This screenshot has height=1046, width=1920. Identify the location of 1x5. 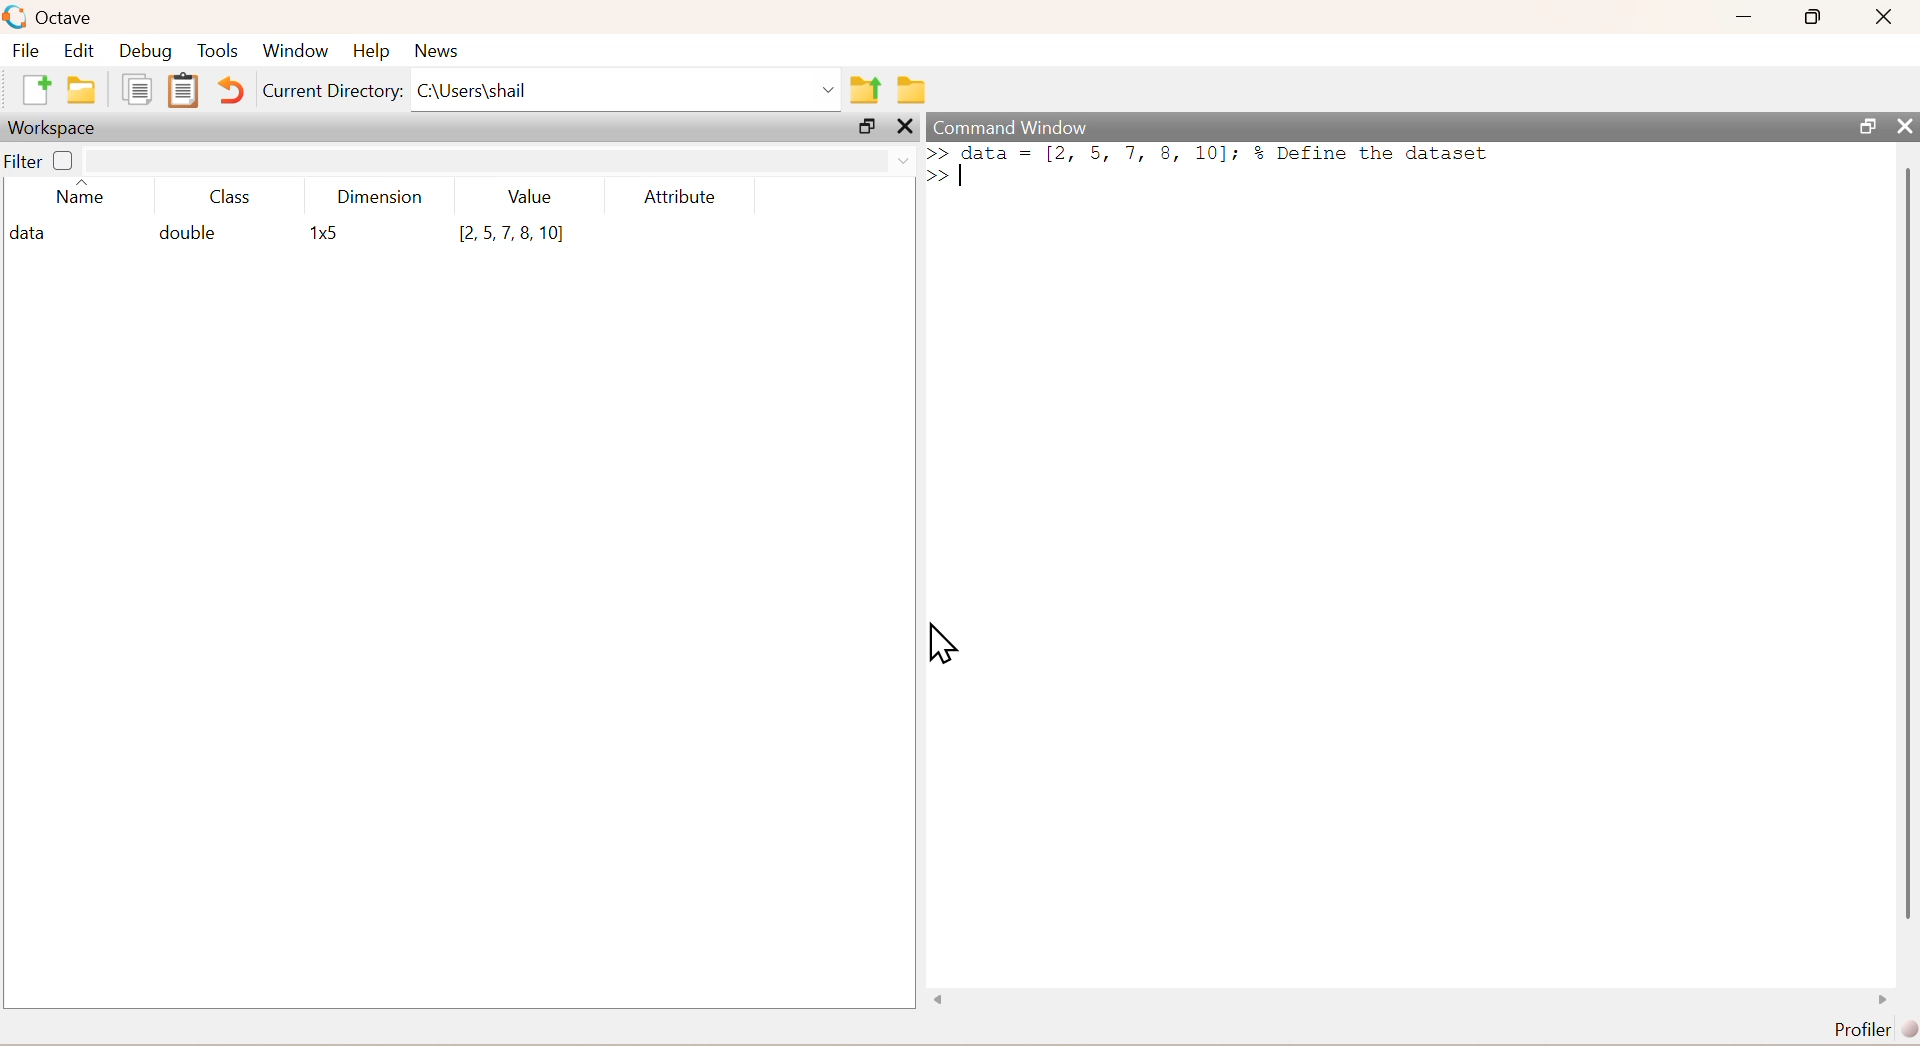
(328, 234).